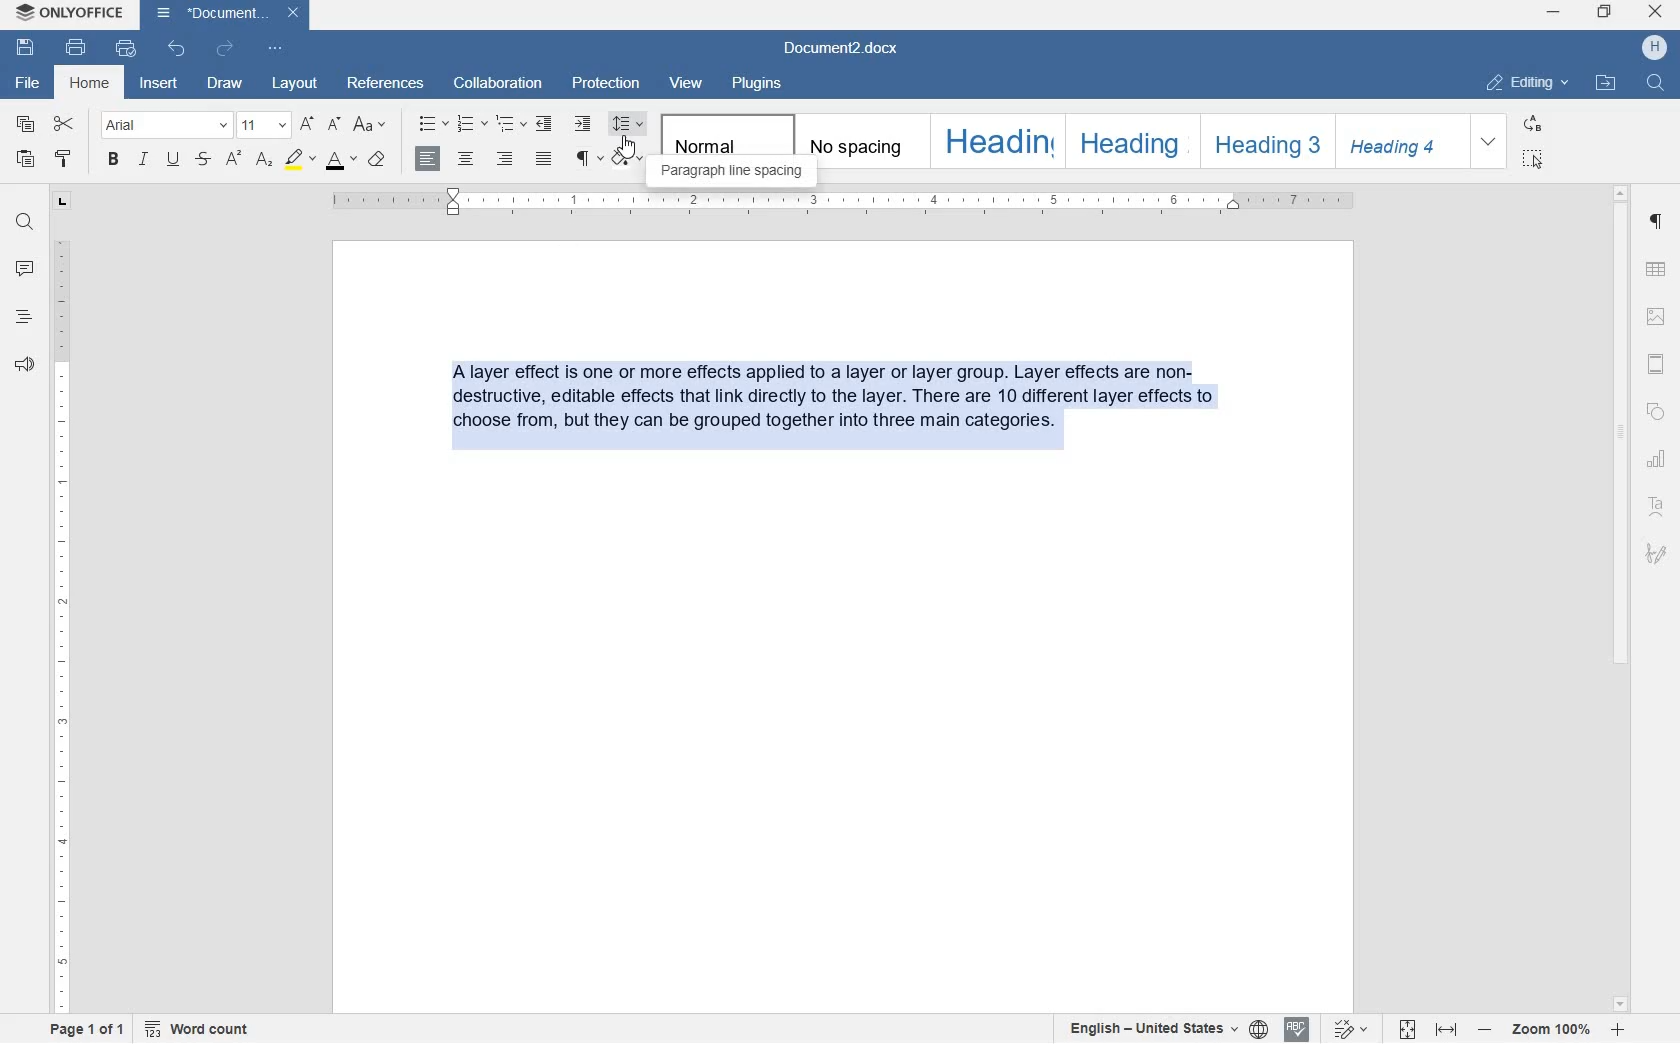 The width and height of the screenshot is (1680, 1044). Describe the element at coordinates (306, 124) in the screenshot. I see `increment font size` at that location.